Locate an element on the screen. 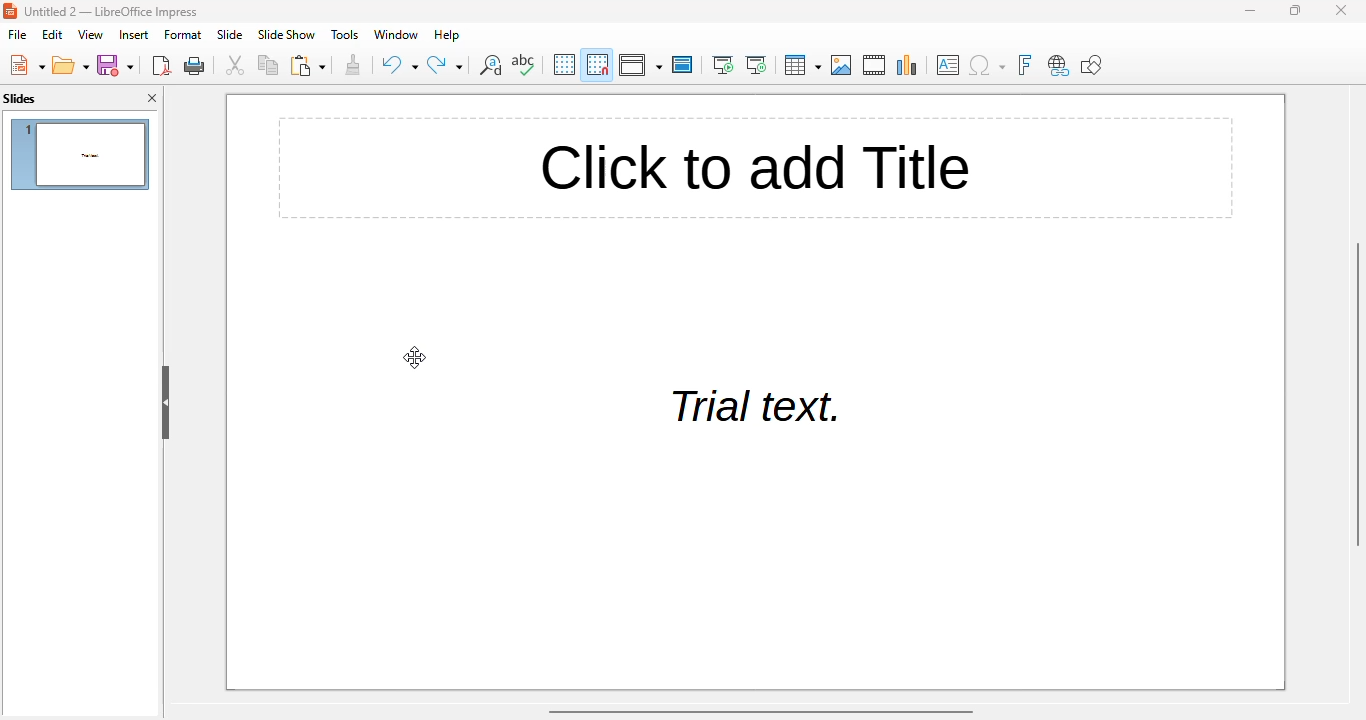 The width and height of the screenshot is (1366, 720). Trial text. is located at coordinates (749, 408).